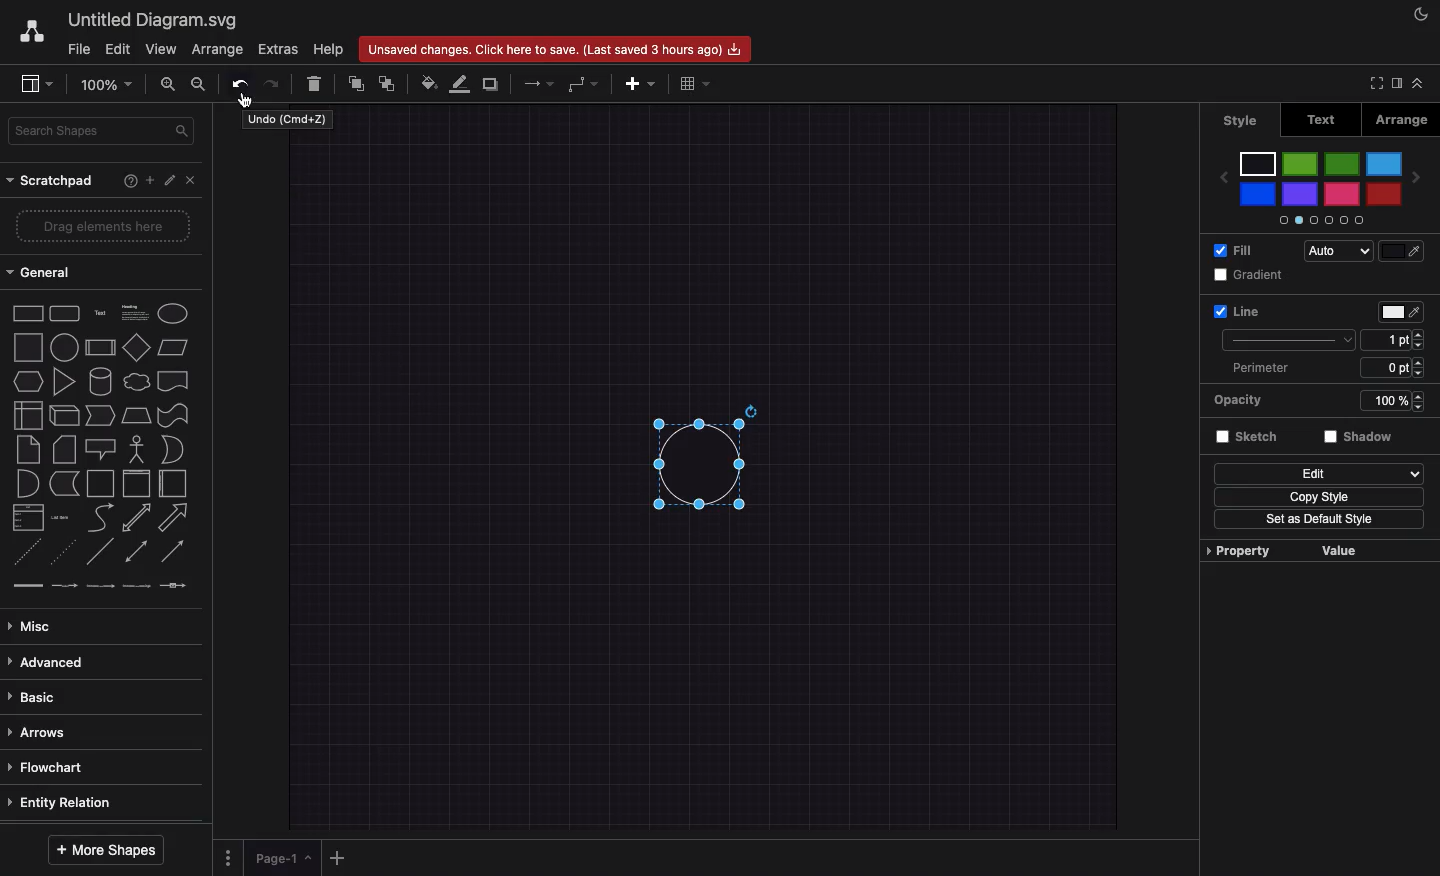 This screenshot has width=1440, height=876. Describe the element at coordinates (190, 179) in the screenshot. I see `Close` at that location.